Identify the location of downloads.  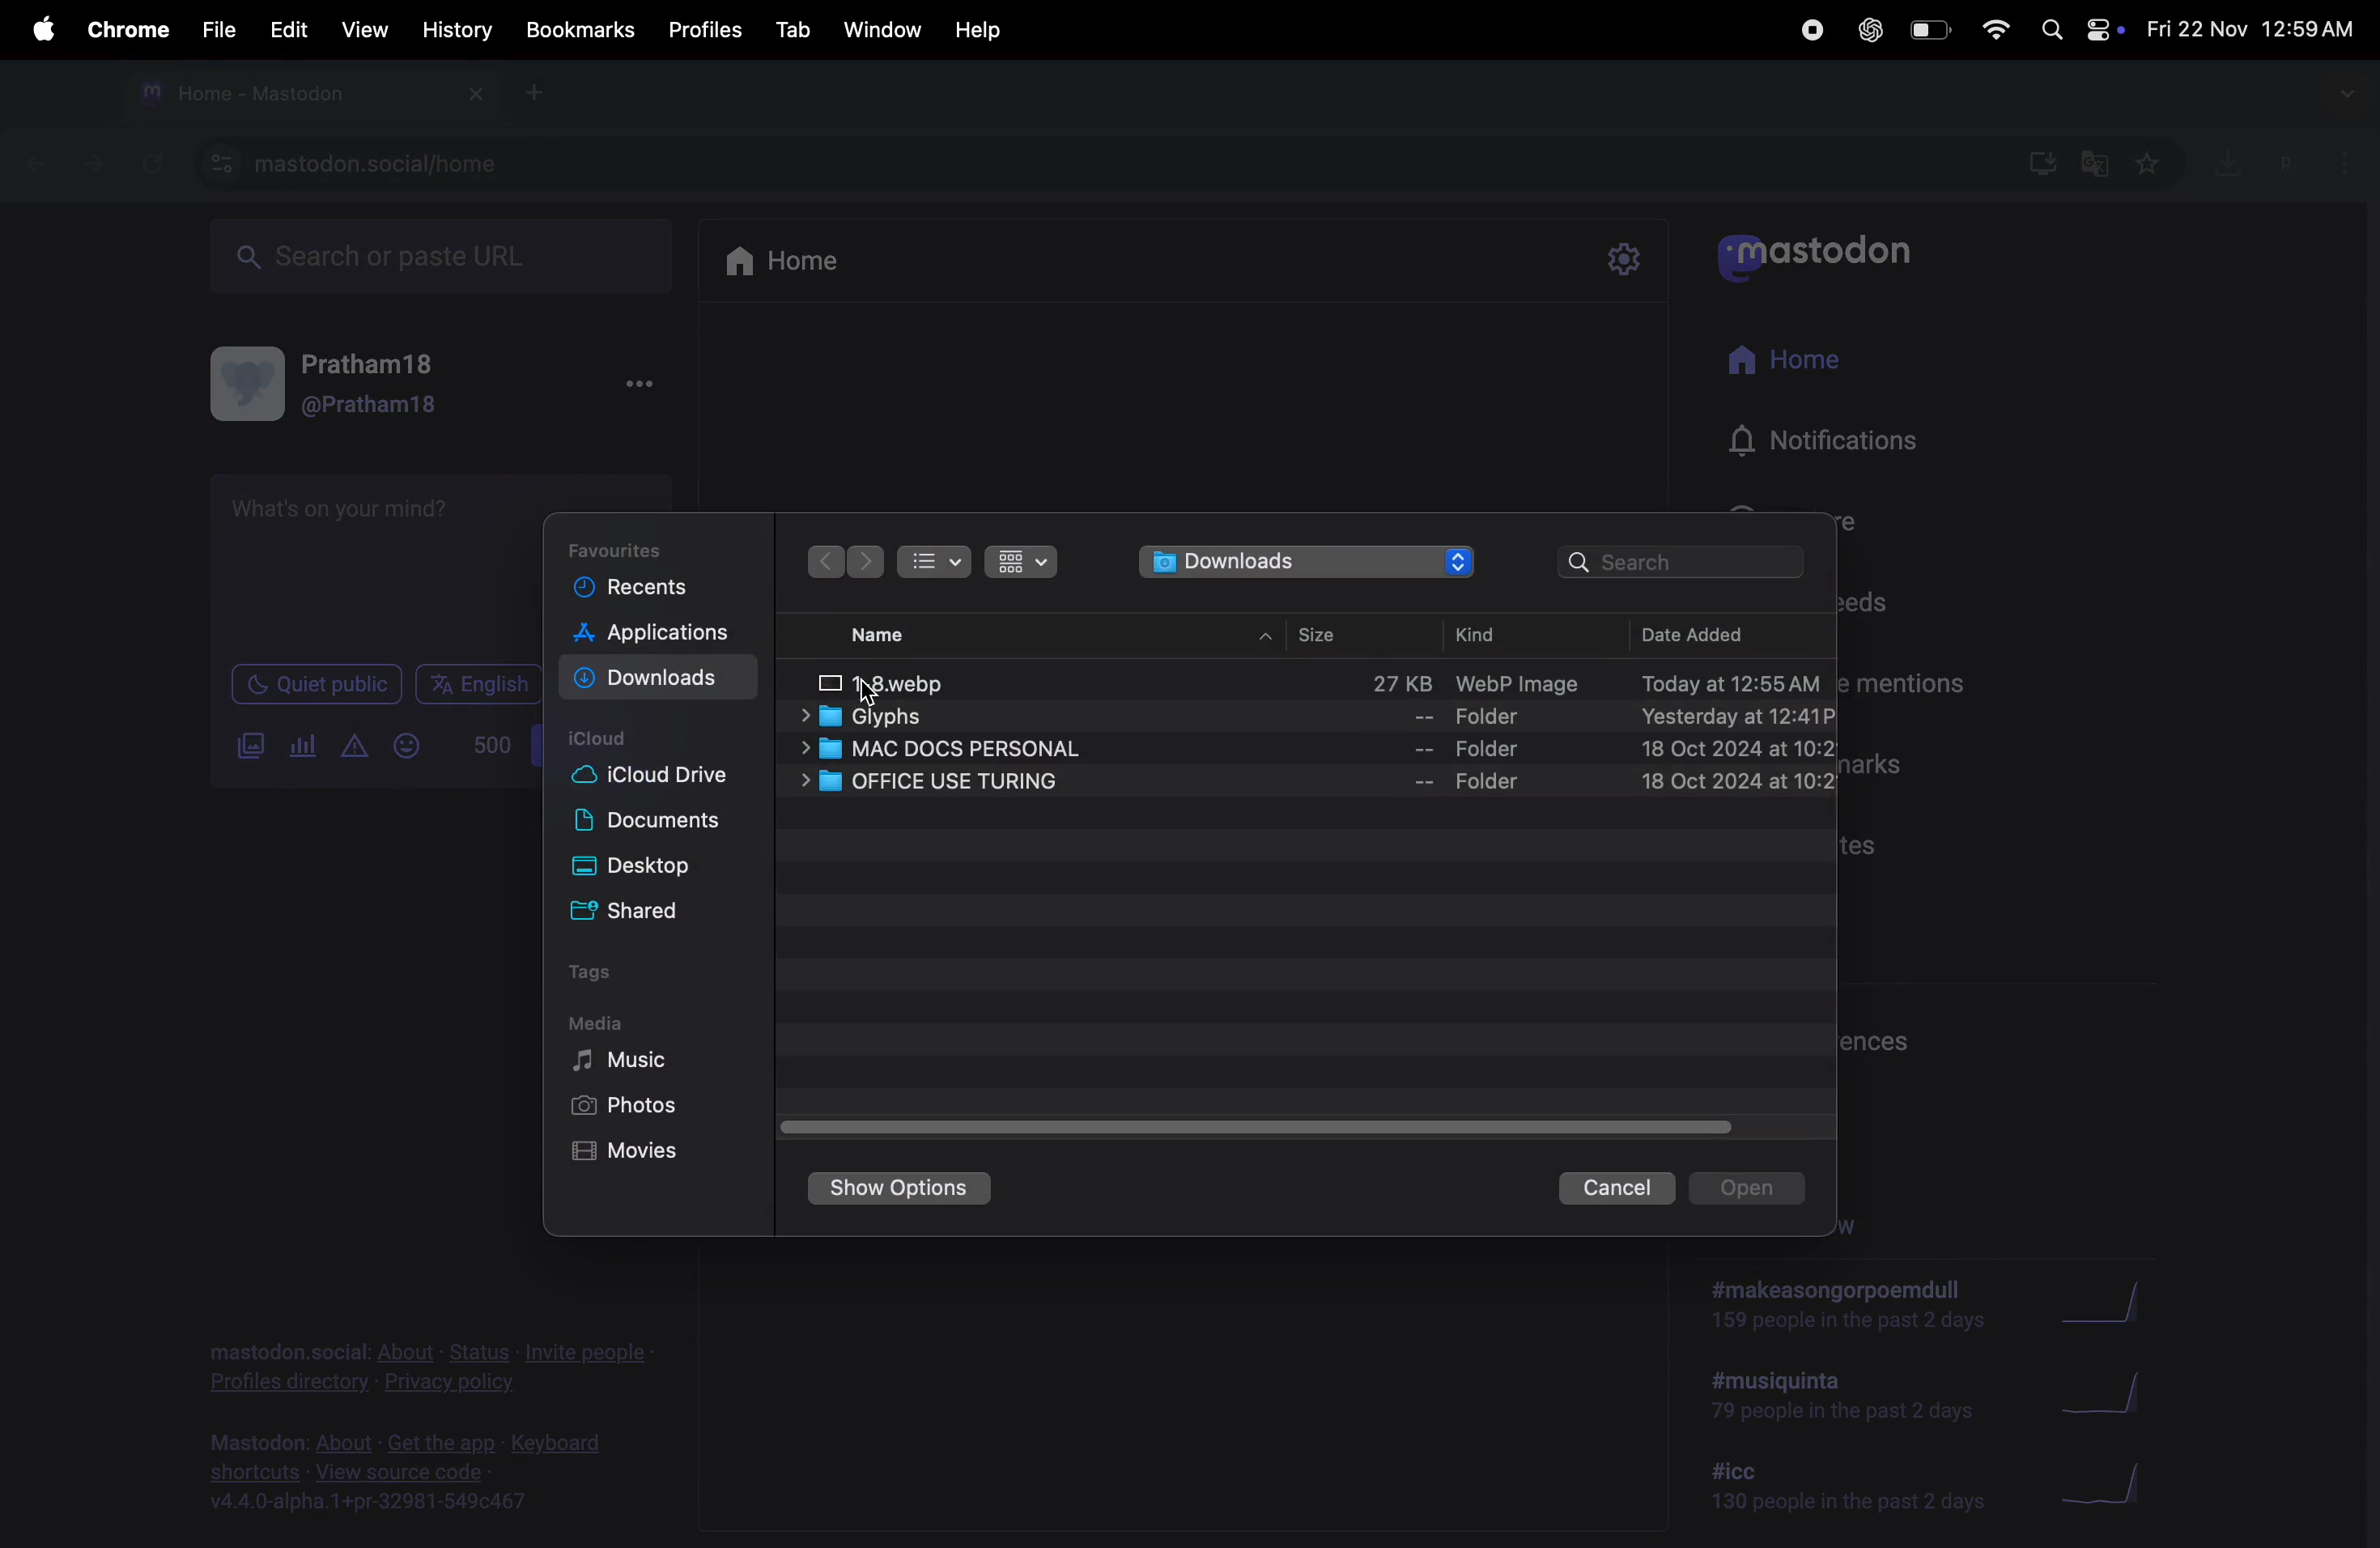
(2038, 166).